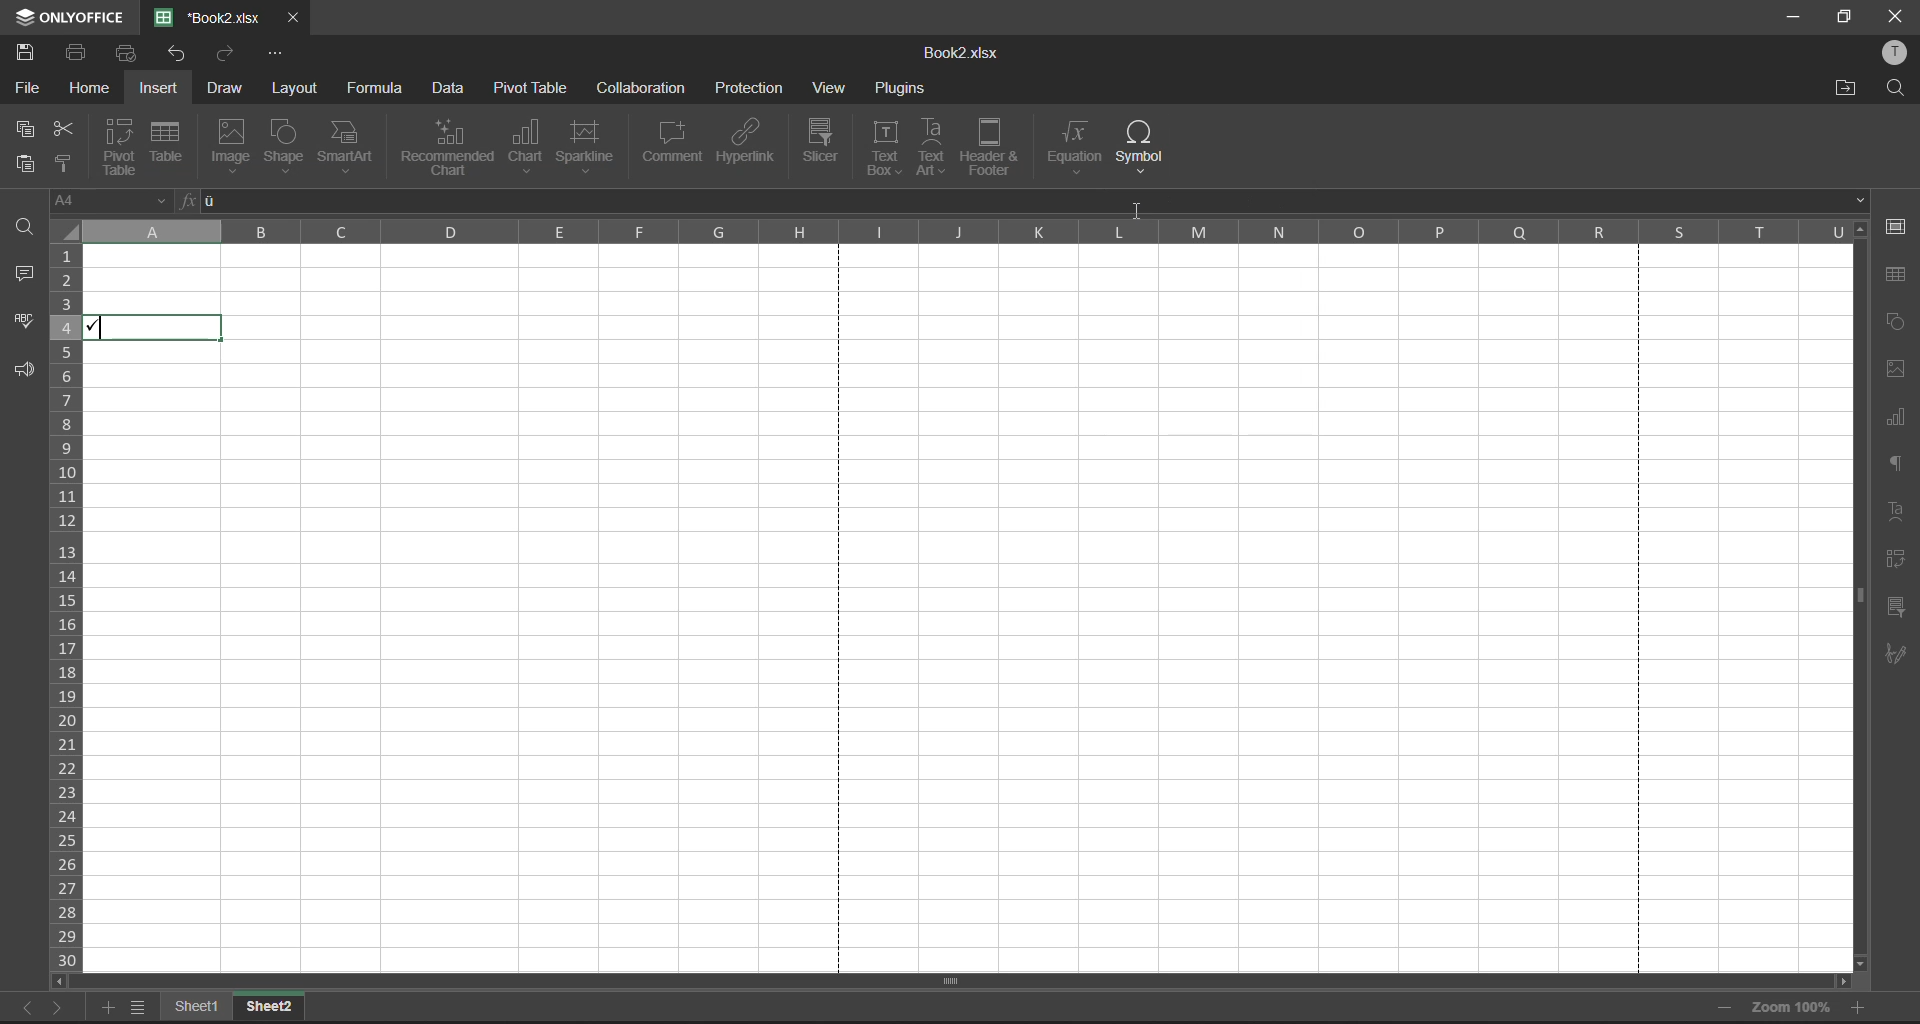 This screenshot has width=1920, height=1024. What do you see at coordinates (226, 54) in the screenshot?
I see `redo` at bounding box center [226, 54].